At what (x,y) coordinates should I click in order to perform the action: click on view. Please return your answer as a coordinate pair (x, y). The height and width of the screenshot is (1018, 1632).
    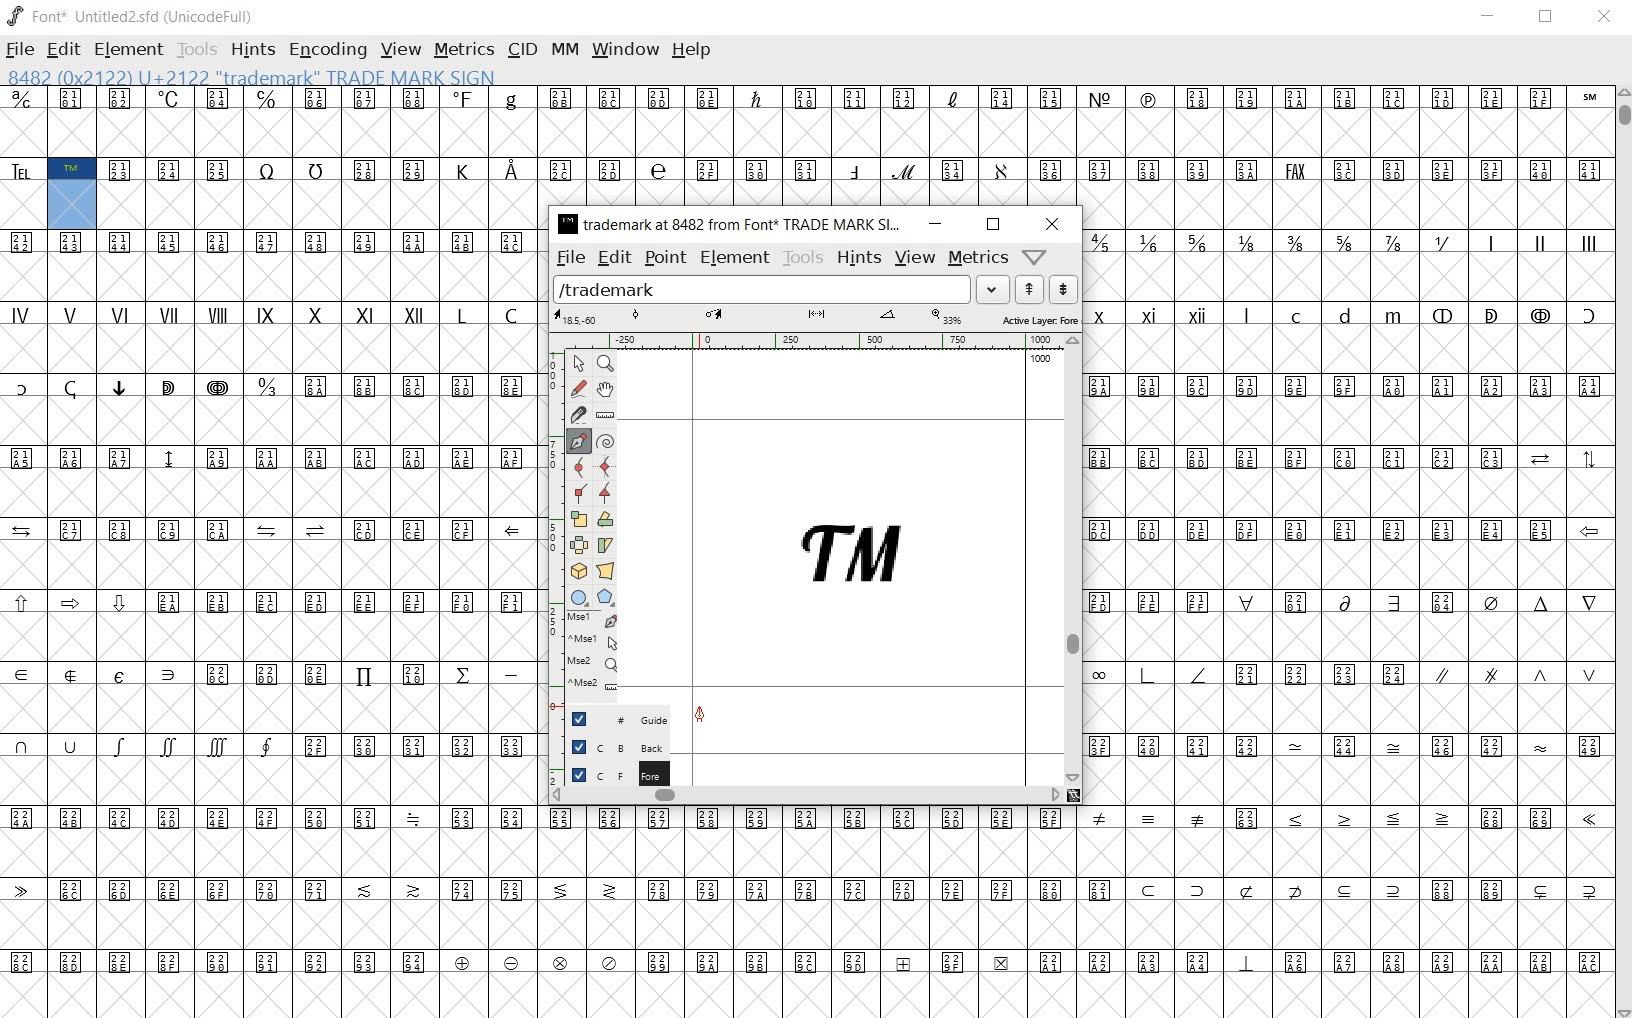
    Looking at the image, I should click on (915, 258).